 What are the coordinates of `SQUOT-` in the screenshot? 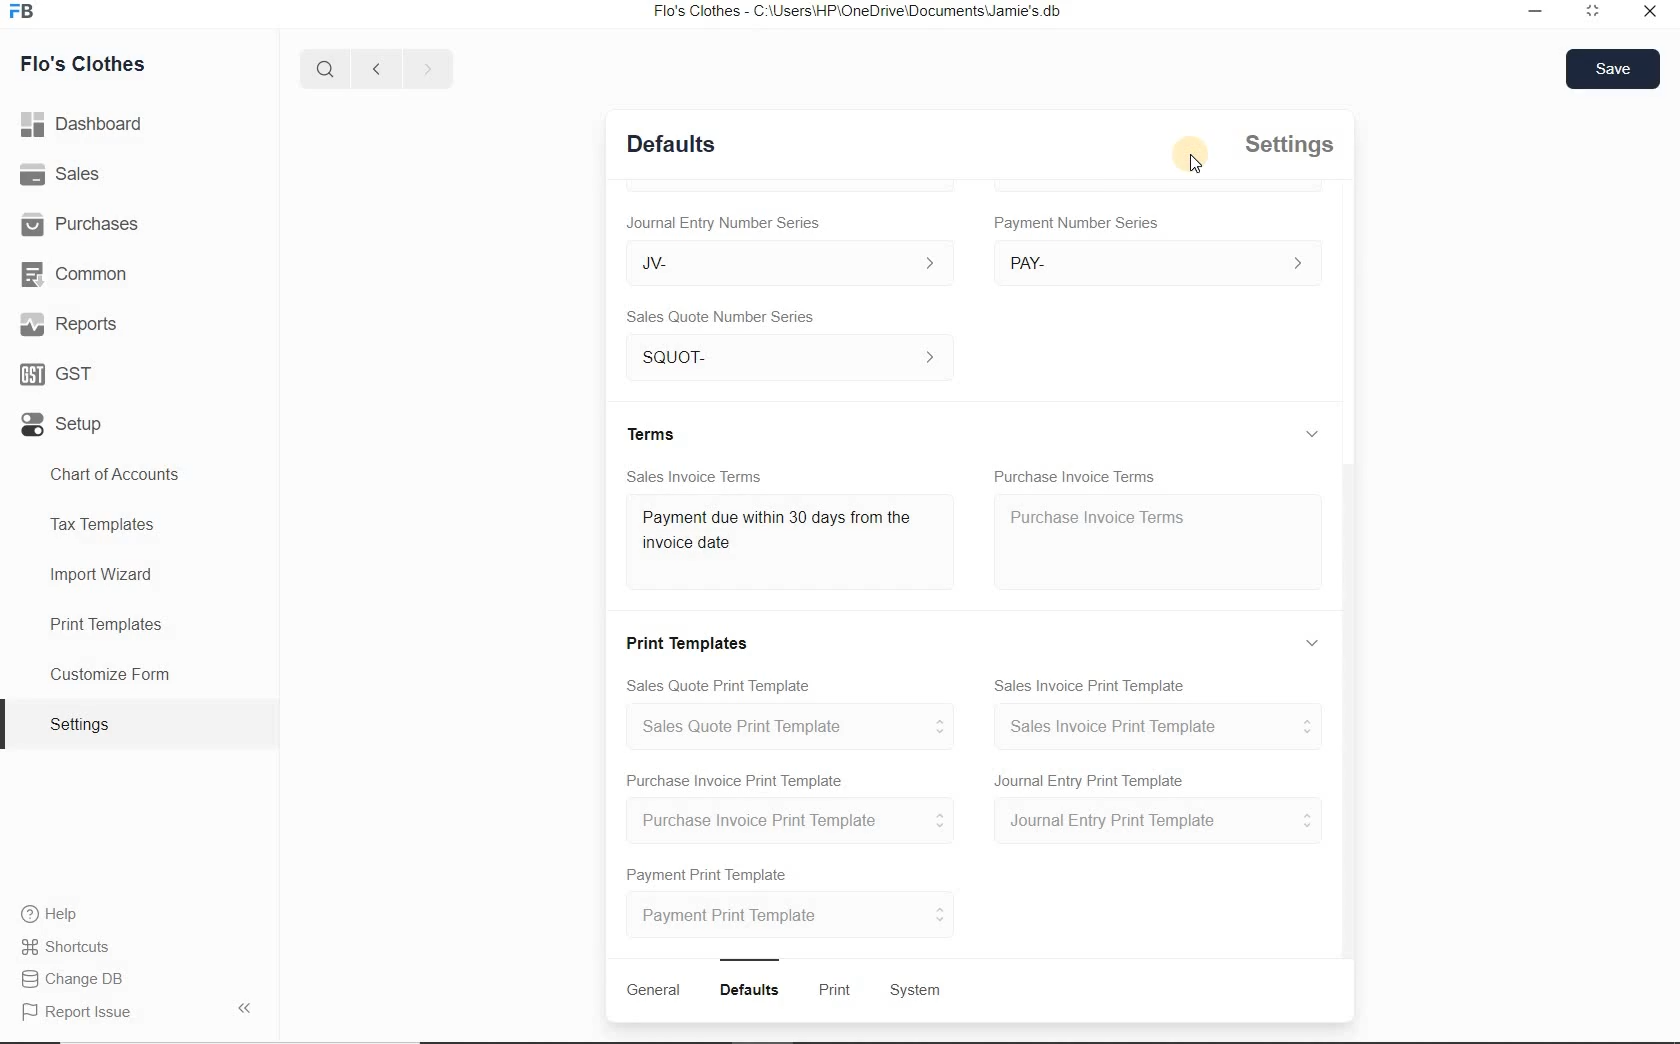 It's located at (789, 357).